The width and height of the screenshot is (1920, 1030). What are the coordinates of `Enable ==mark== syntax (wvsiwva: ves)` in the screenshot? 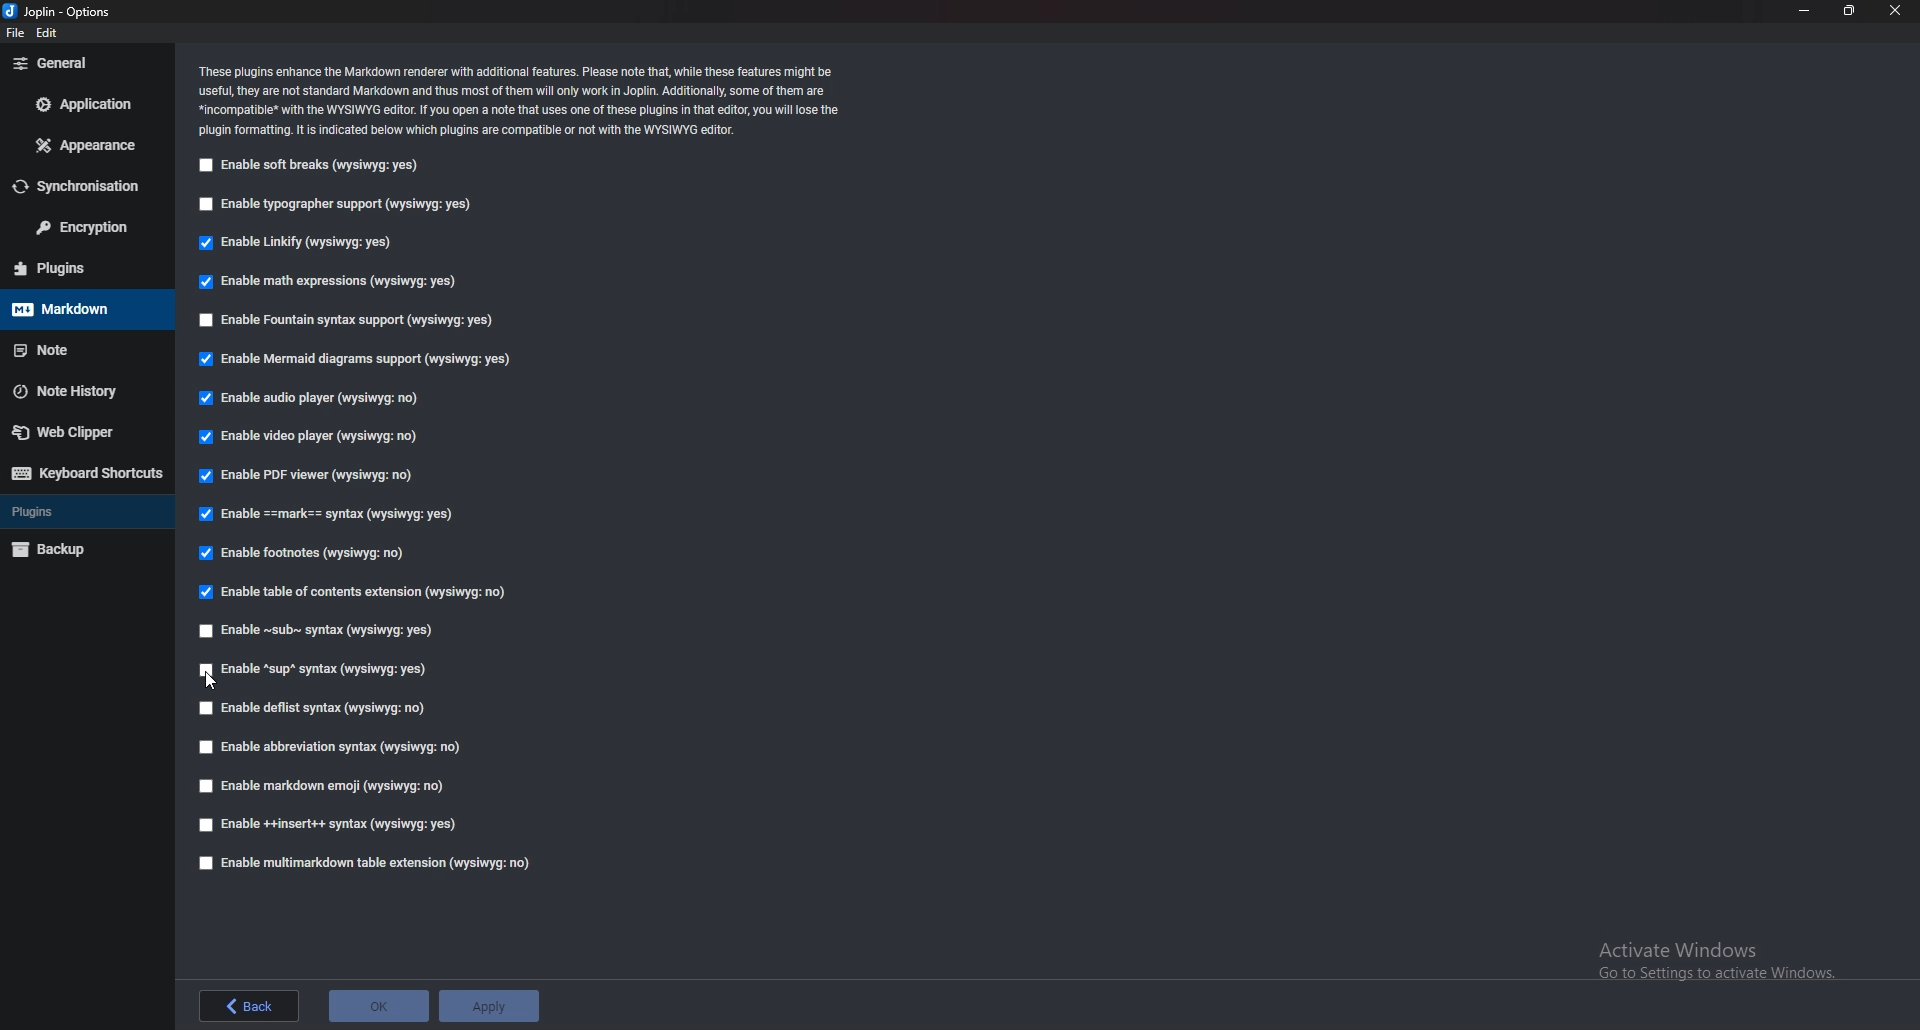 It's located at (332, 512).